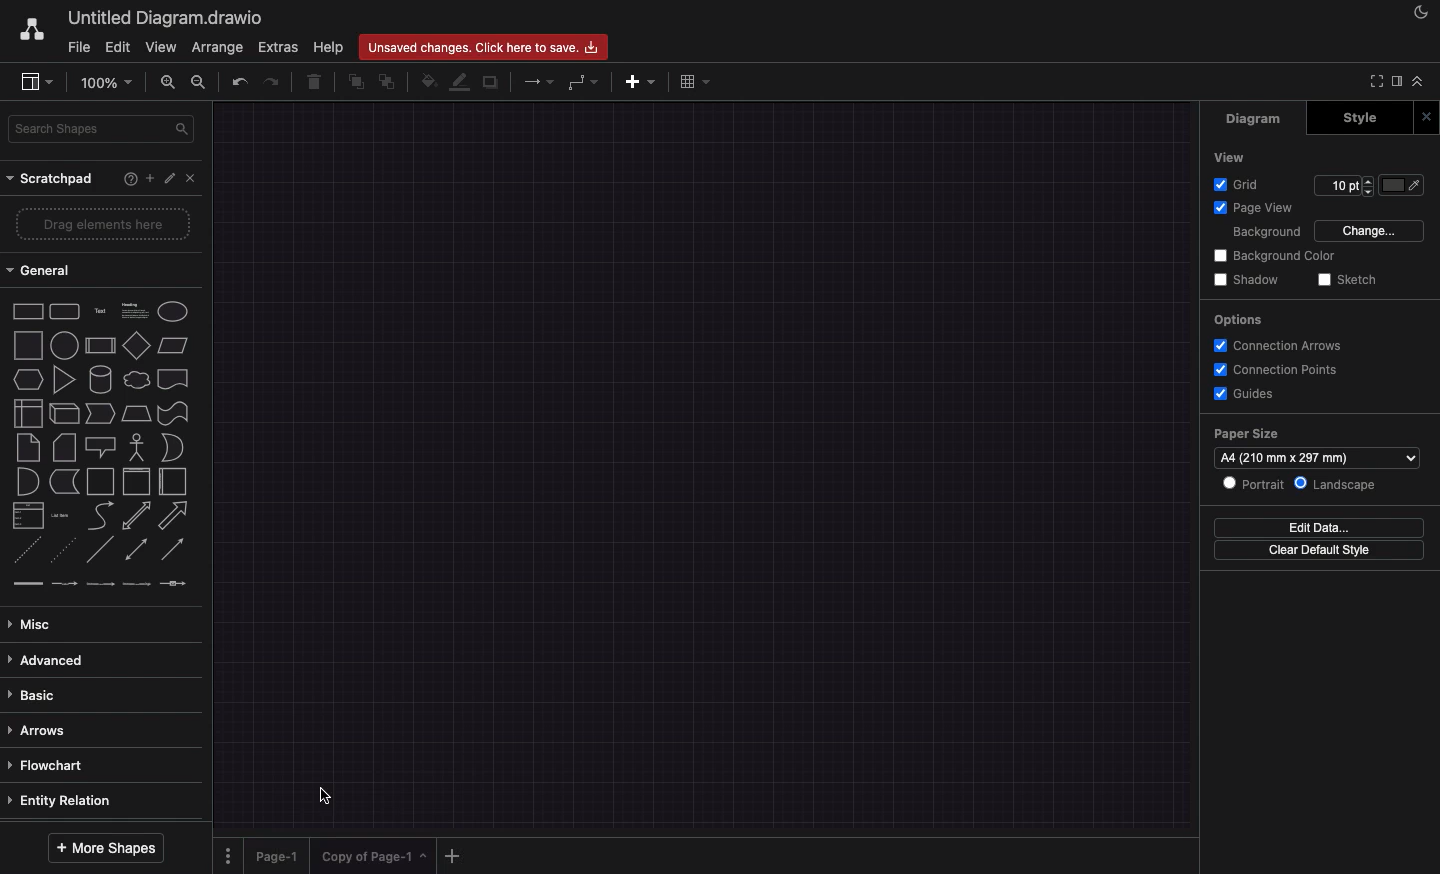  What do you see at coordinates (101, 380) in the screenshot?
I see `cylinder` at bounding box center [101, 380].